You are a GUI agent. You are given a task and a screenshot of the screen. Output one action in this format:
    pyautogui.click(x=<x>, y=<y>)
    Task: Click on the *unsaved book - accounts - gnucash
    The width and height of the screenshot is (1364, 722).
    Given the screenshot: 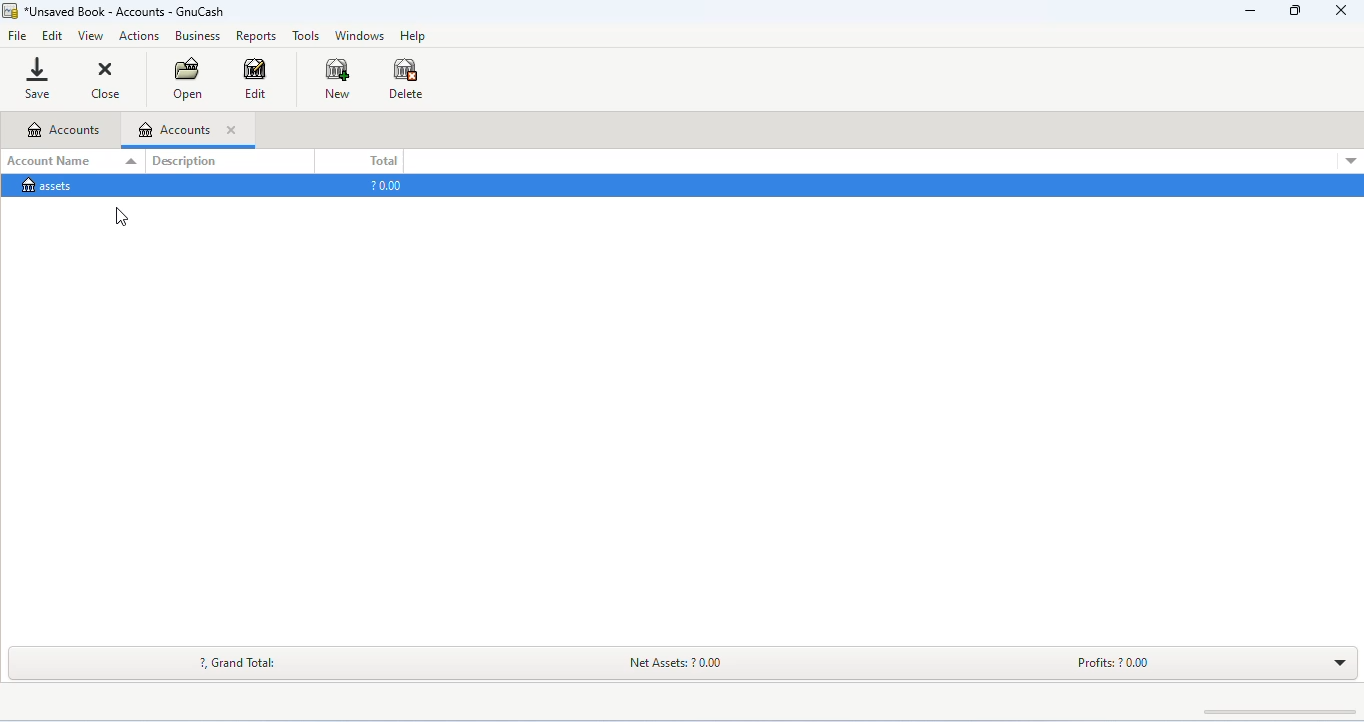 What is the action you would take?
    pyautogui.click(x=129, y=12)
    